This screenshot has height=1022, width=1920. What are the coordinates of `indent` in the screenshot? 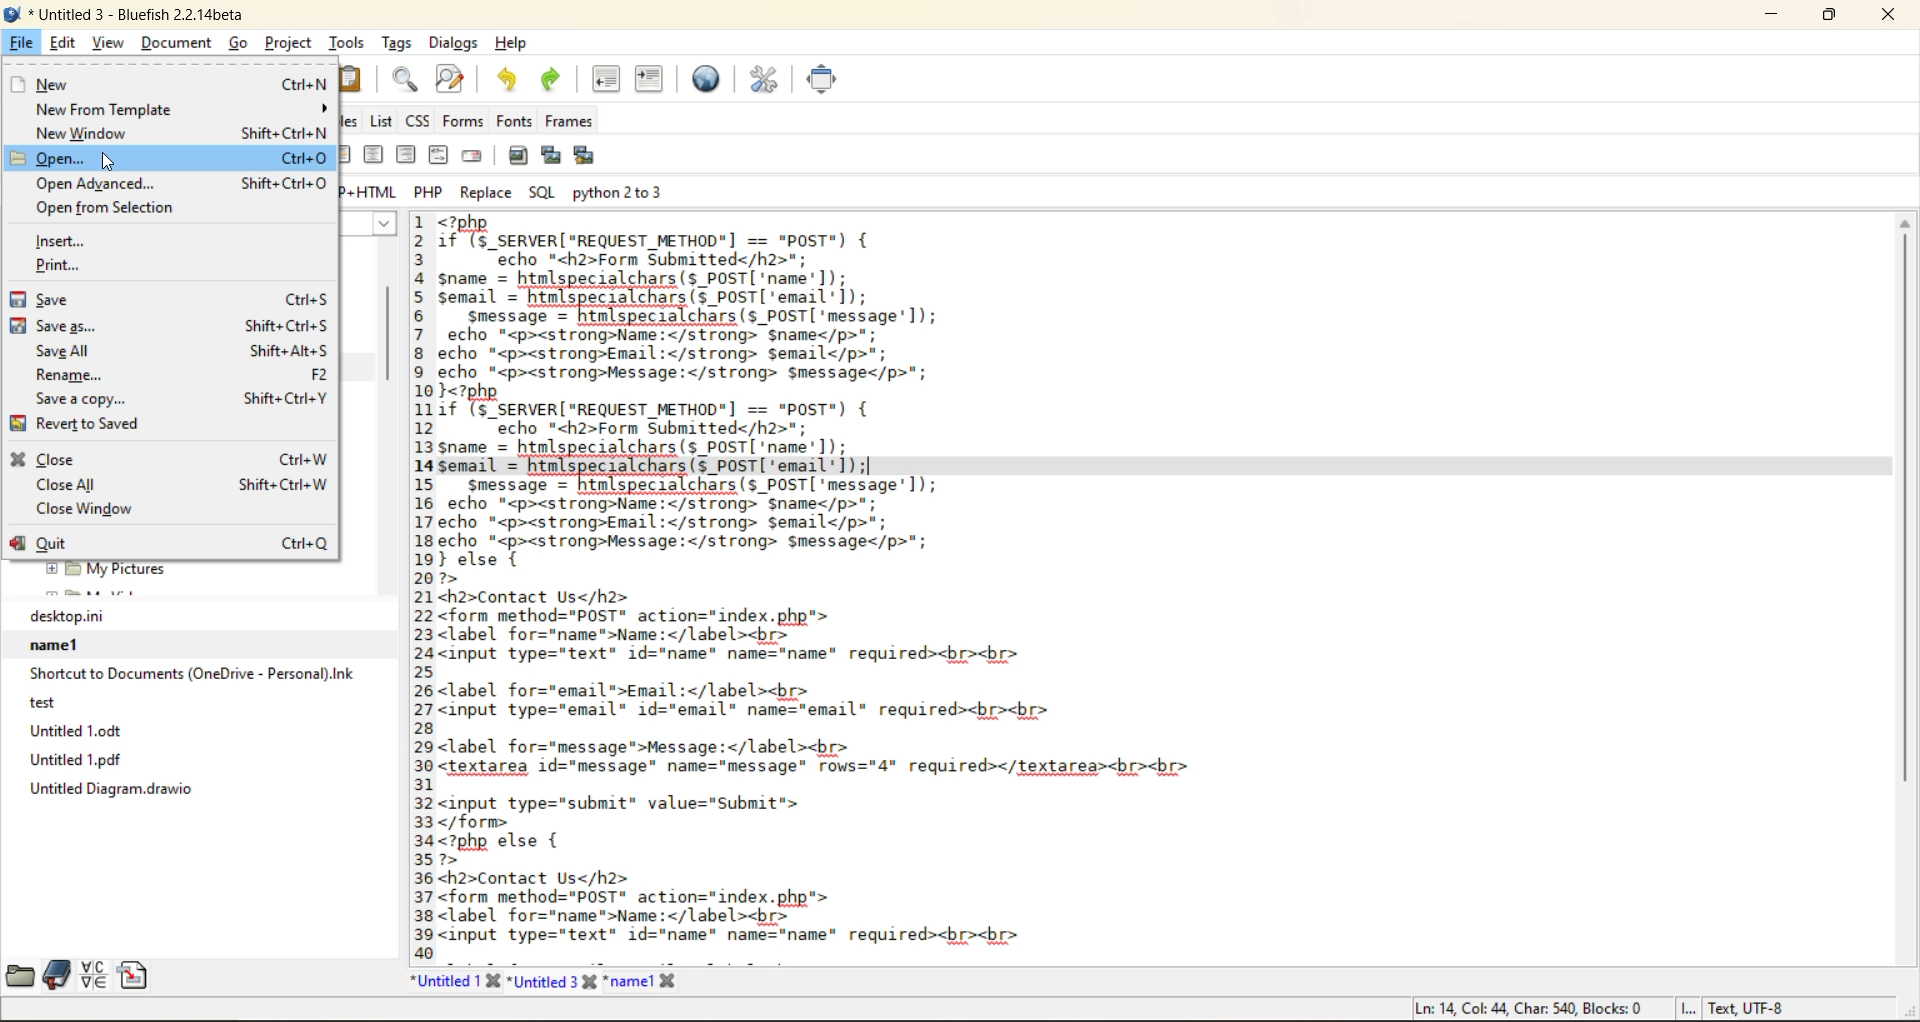 It's located at (648, 79).